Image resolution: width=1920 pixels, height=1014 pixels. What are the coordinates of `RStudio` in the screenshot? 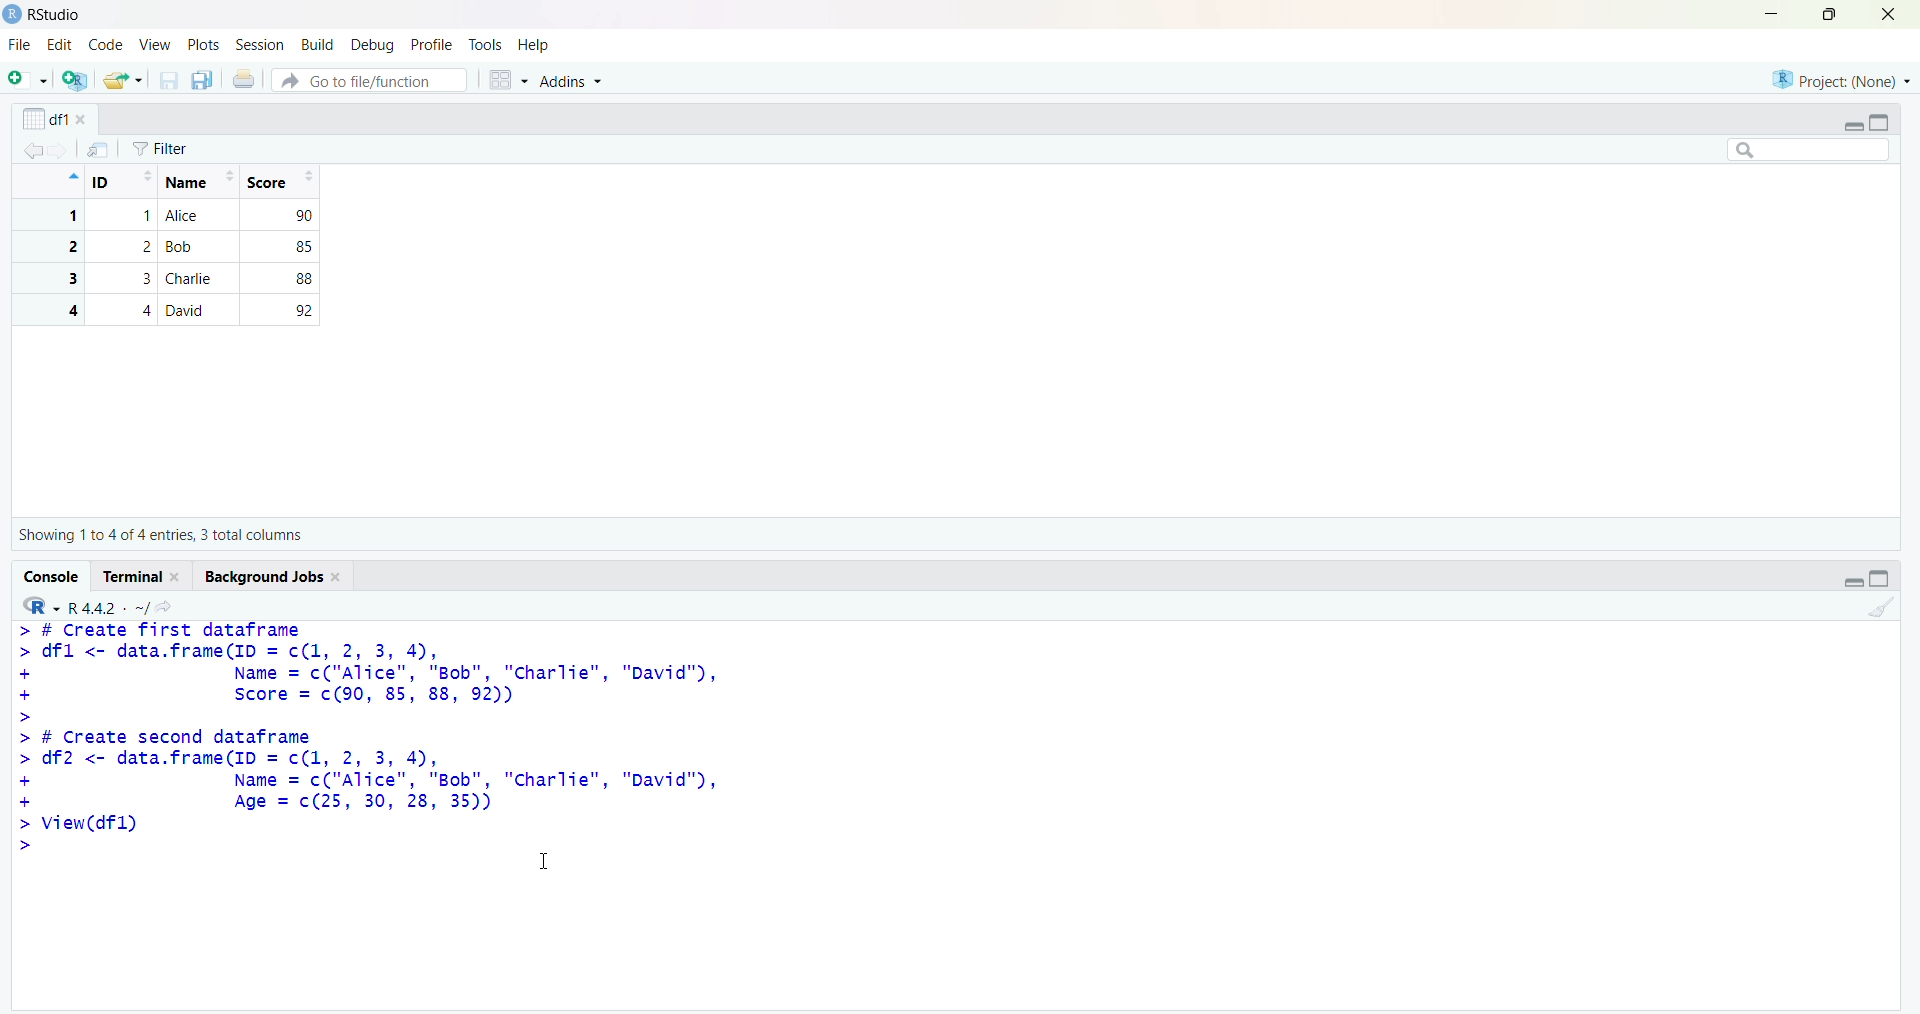 It's located at (57, 15).